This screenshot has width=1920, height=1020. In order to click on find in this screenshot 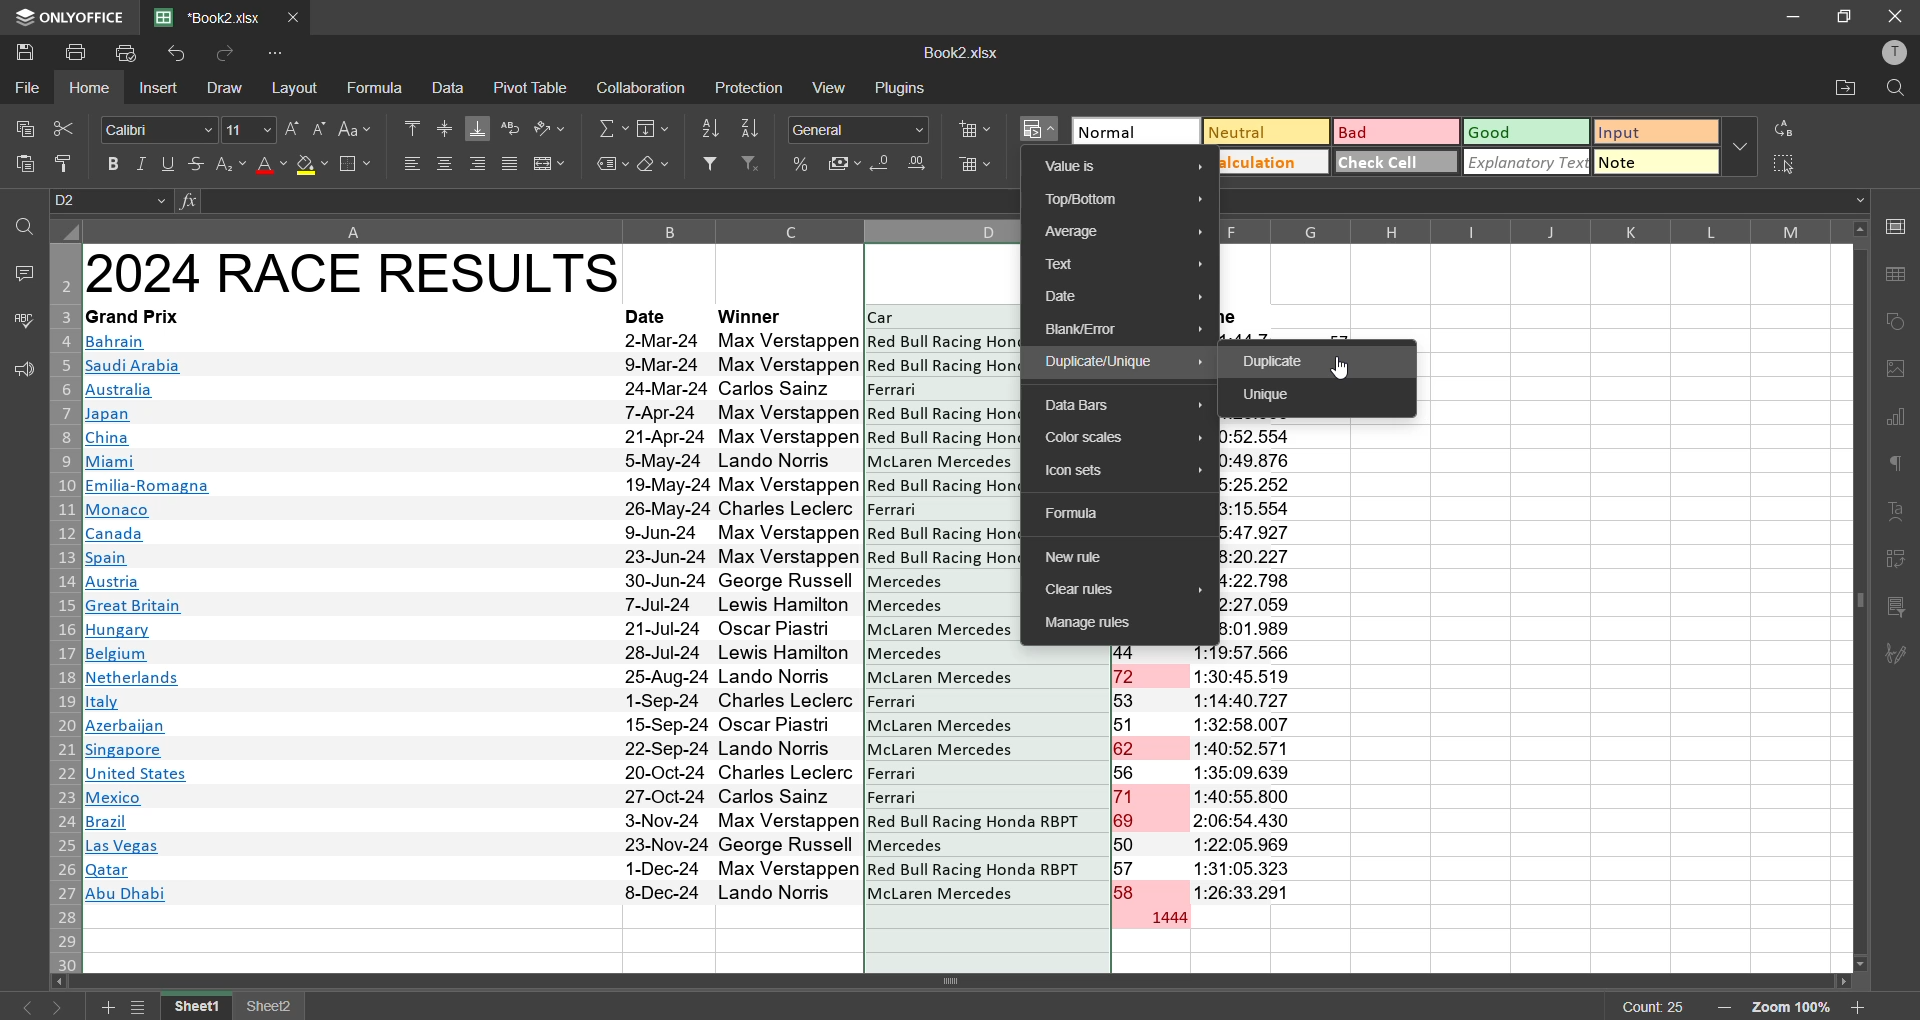, I will do `click(24, 226)`.